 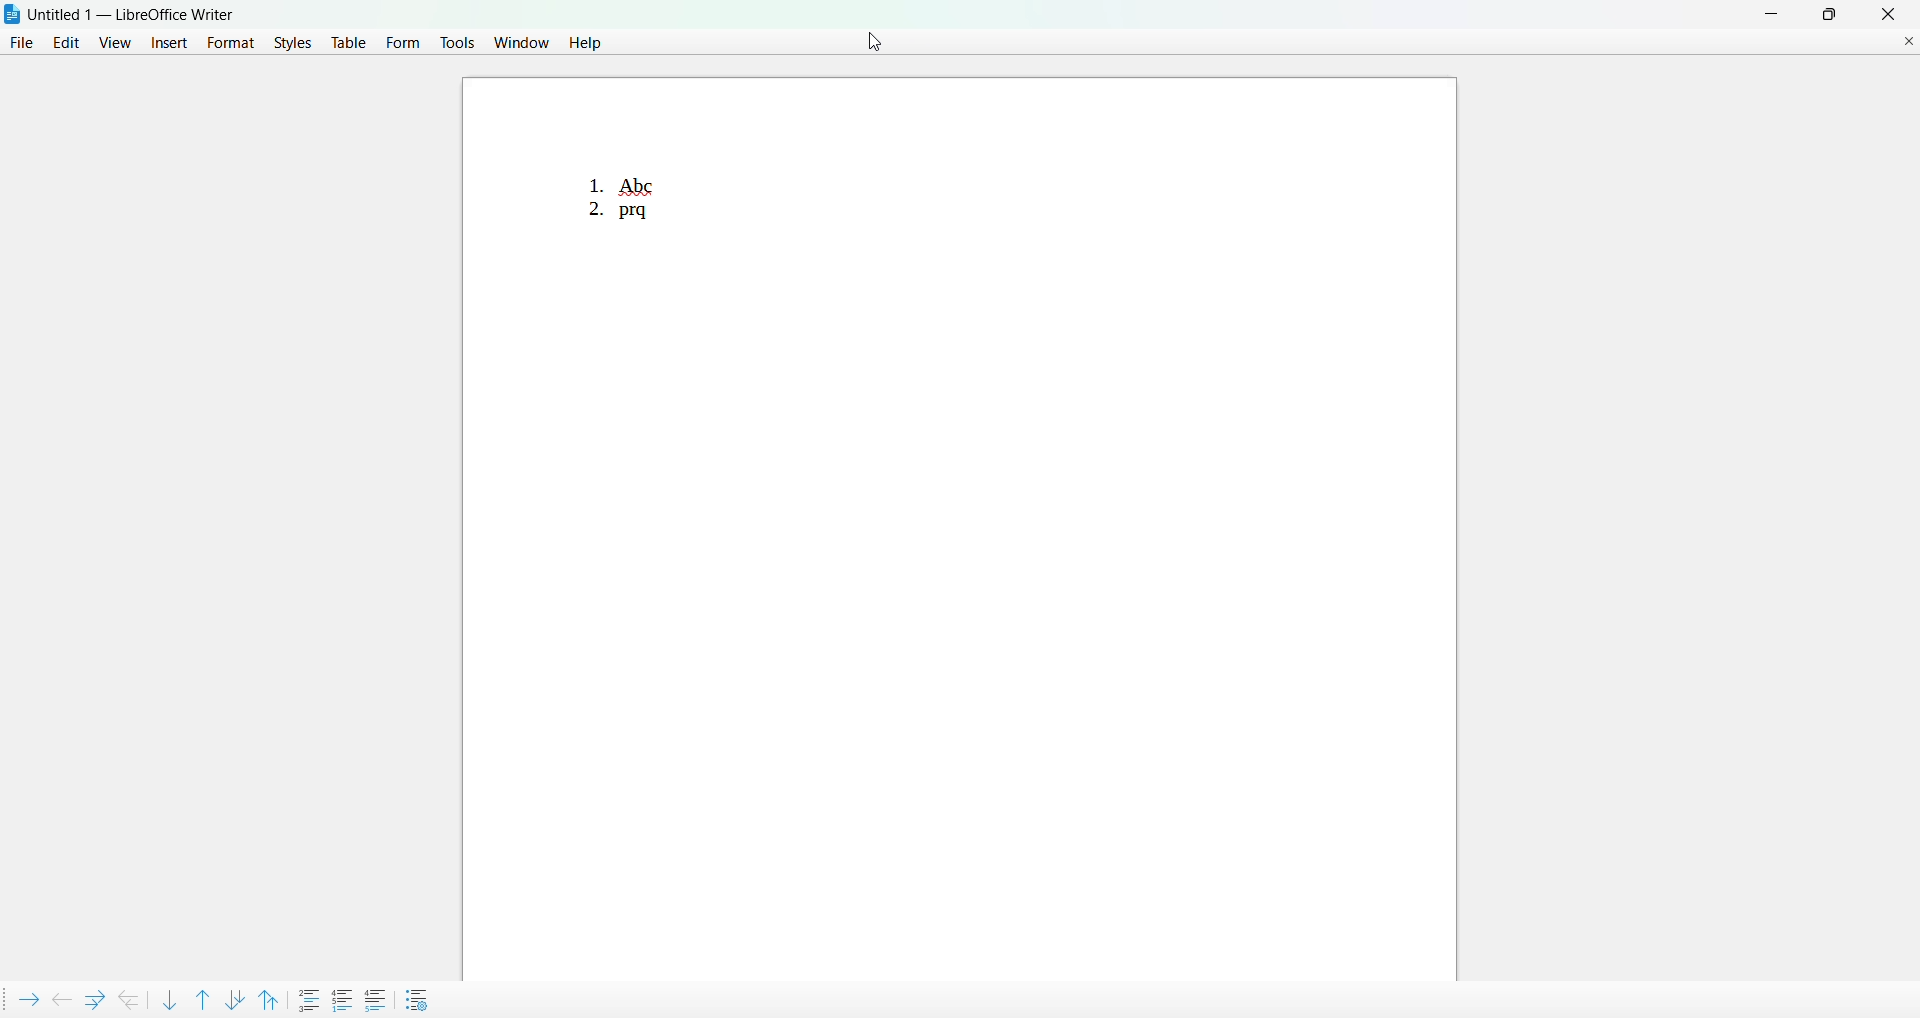 I want to click on minimize, so click(x=1766, y=13).